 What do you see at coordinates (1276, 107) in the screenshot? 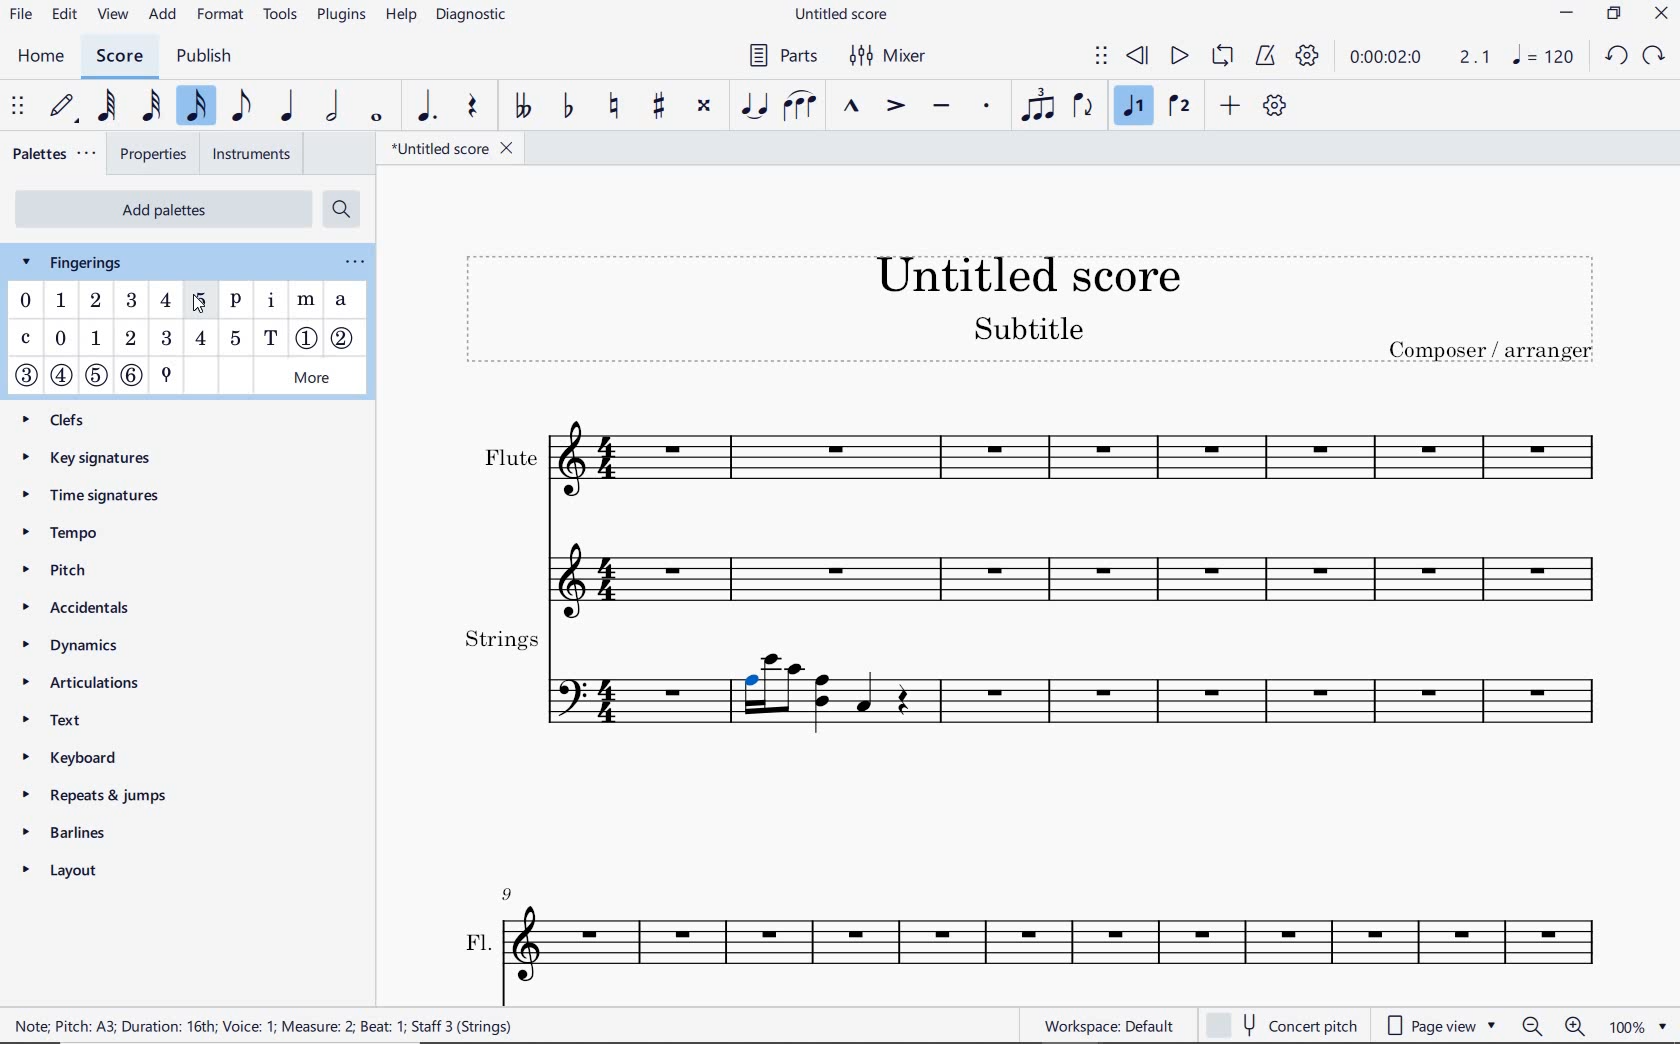
I see `customize toolbar` at bounding box center [1276, 107].